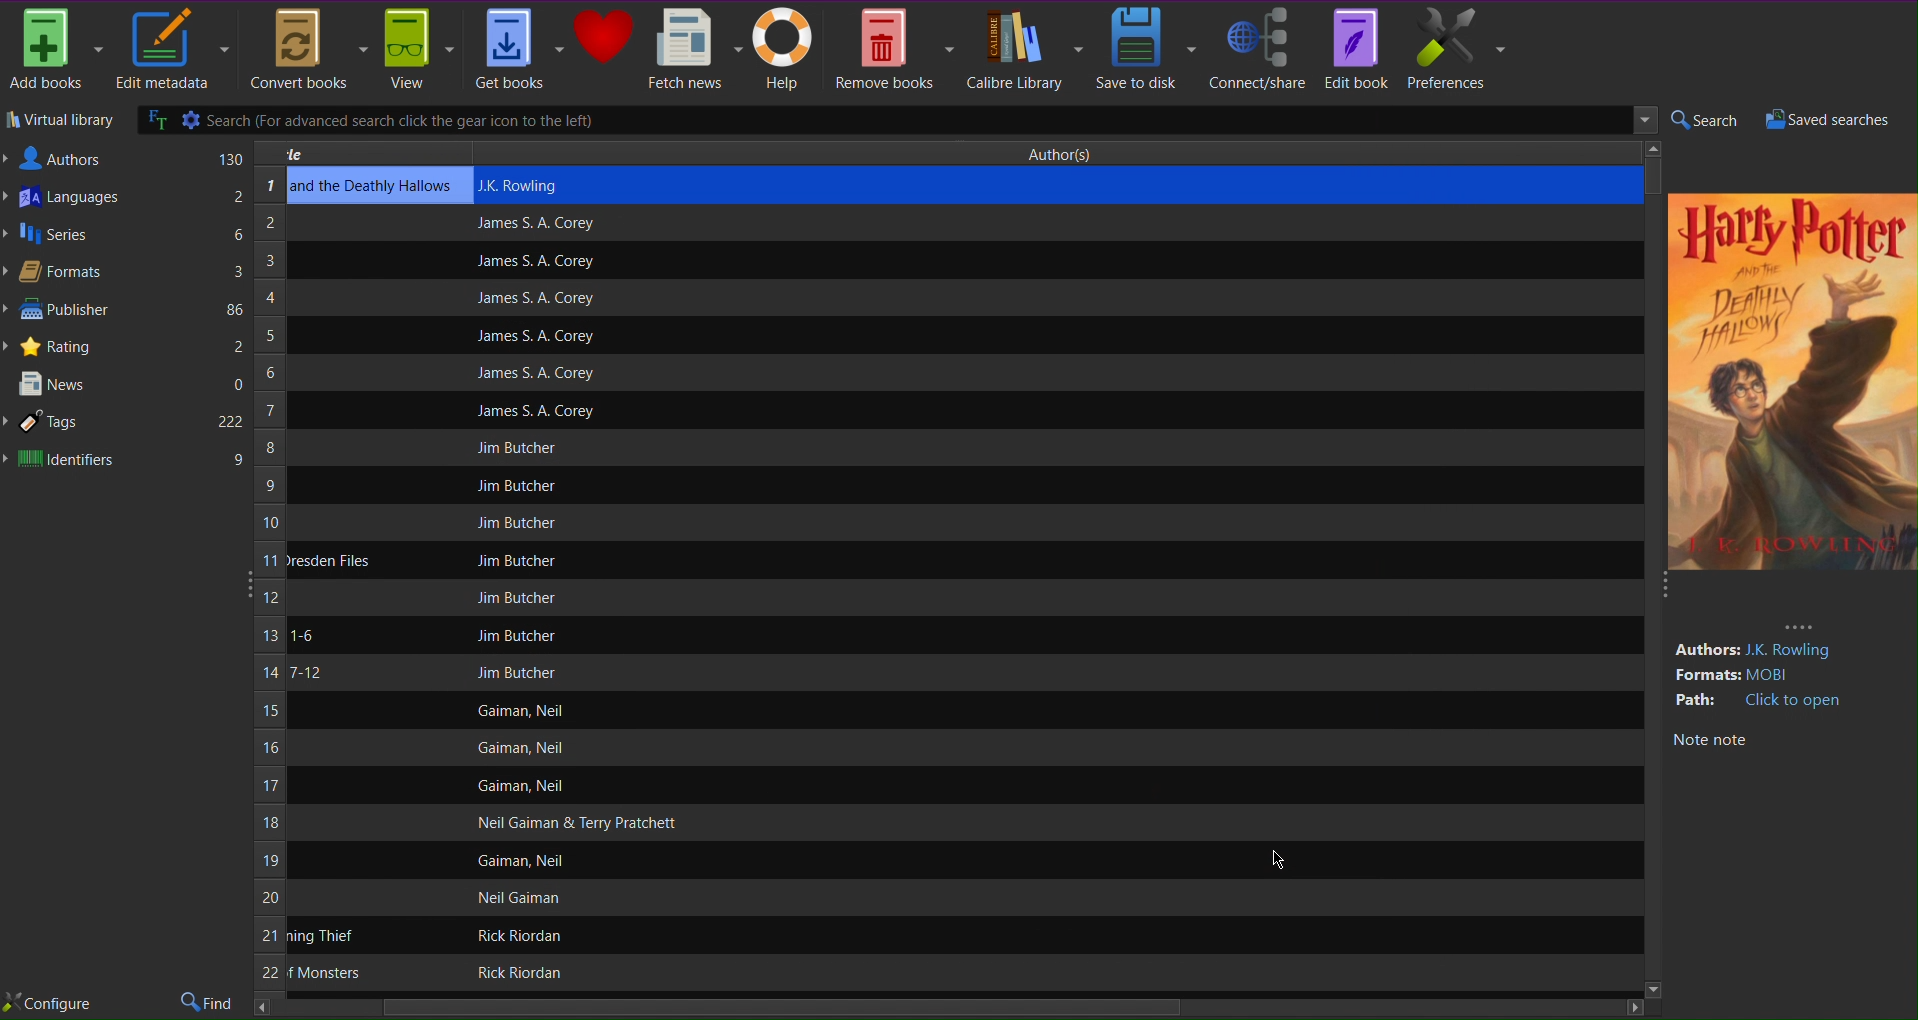  Describe the element at coordinates (1024, 48) in the screenshot. I see `Calibre Library` at that location.